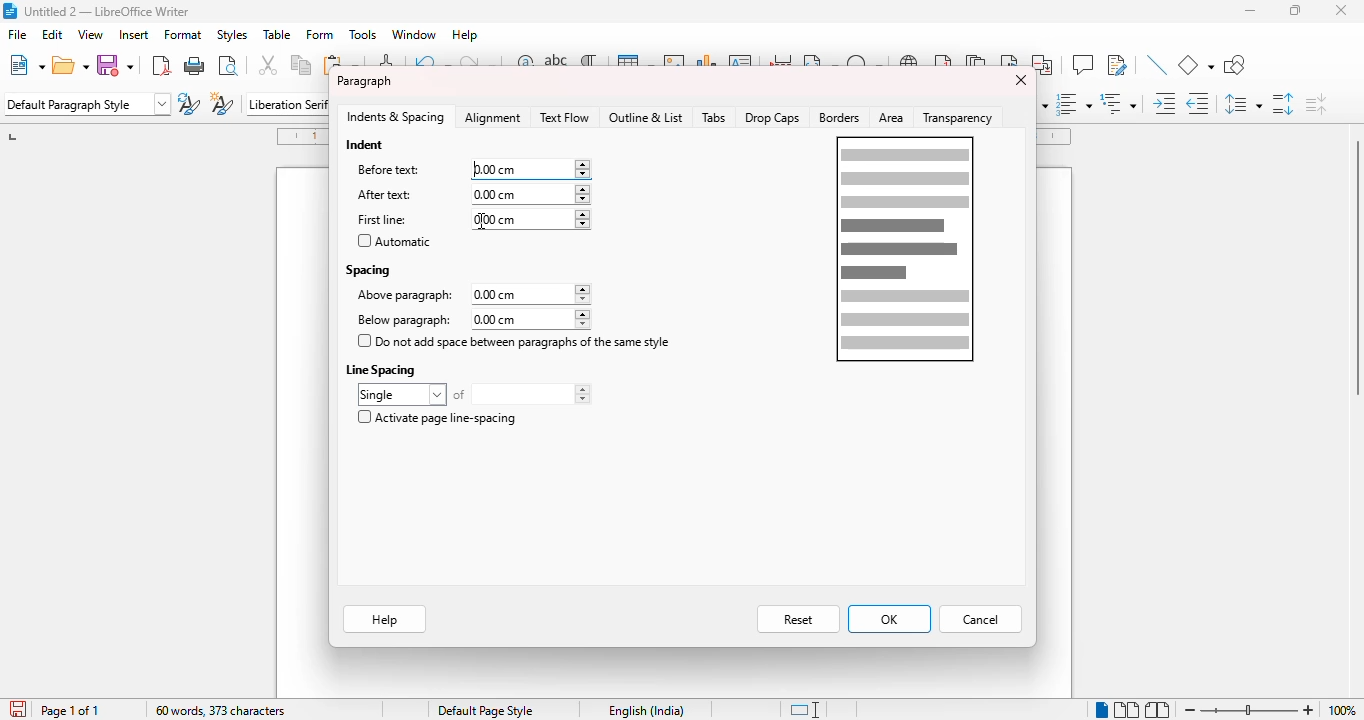 The width and height of the screenshot is (1364, 720). I want to click on insert comment, so click(1082, 64).